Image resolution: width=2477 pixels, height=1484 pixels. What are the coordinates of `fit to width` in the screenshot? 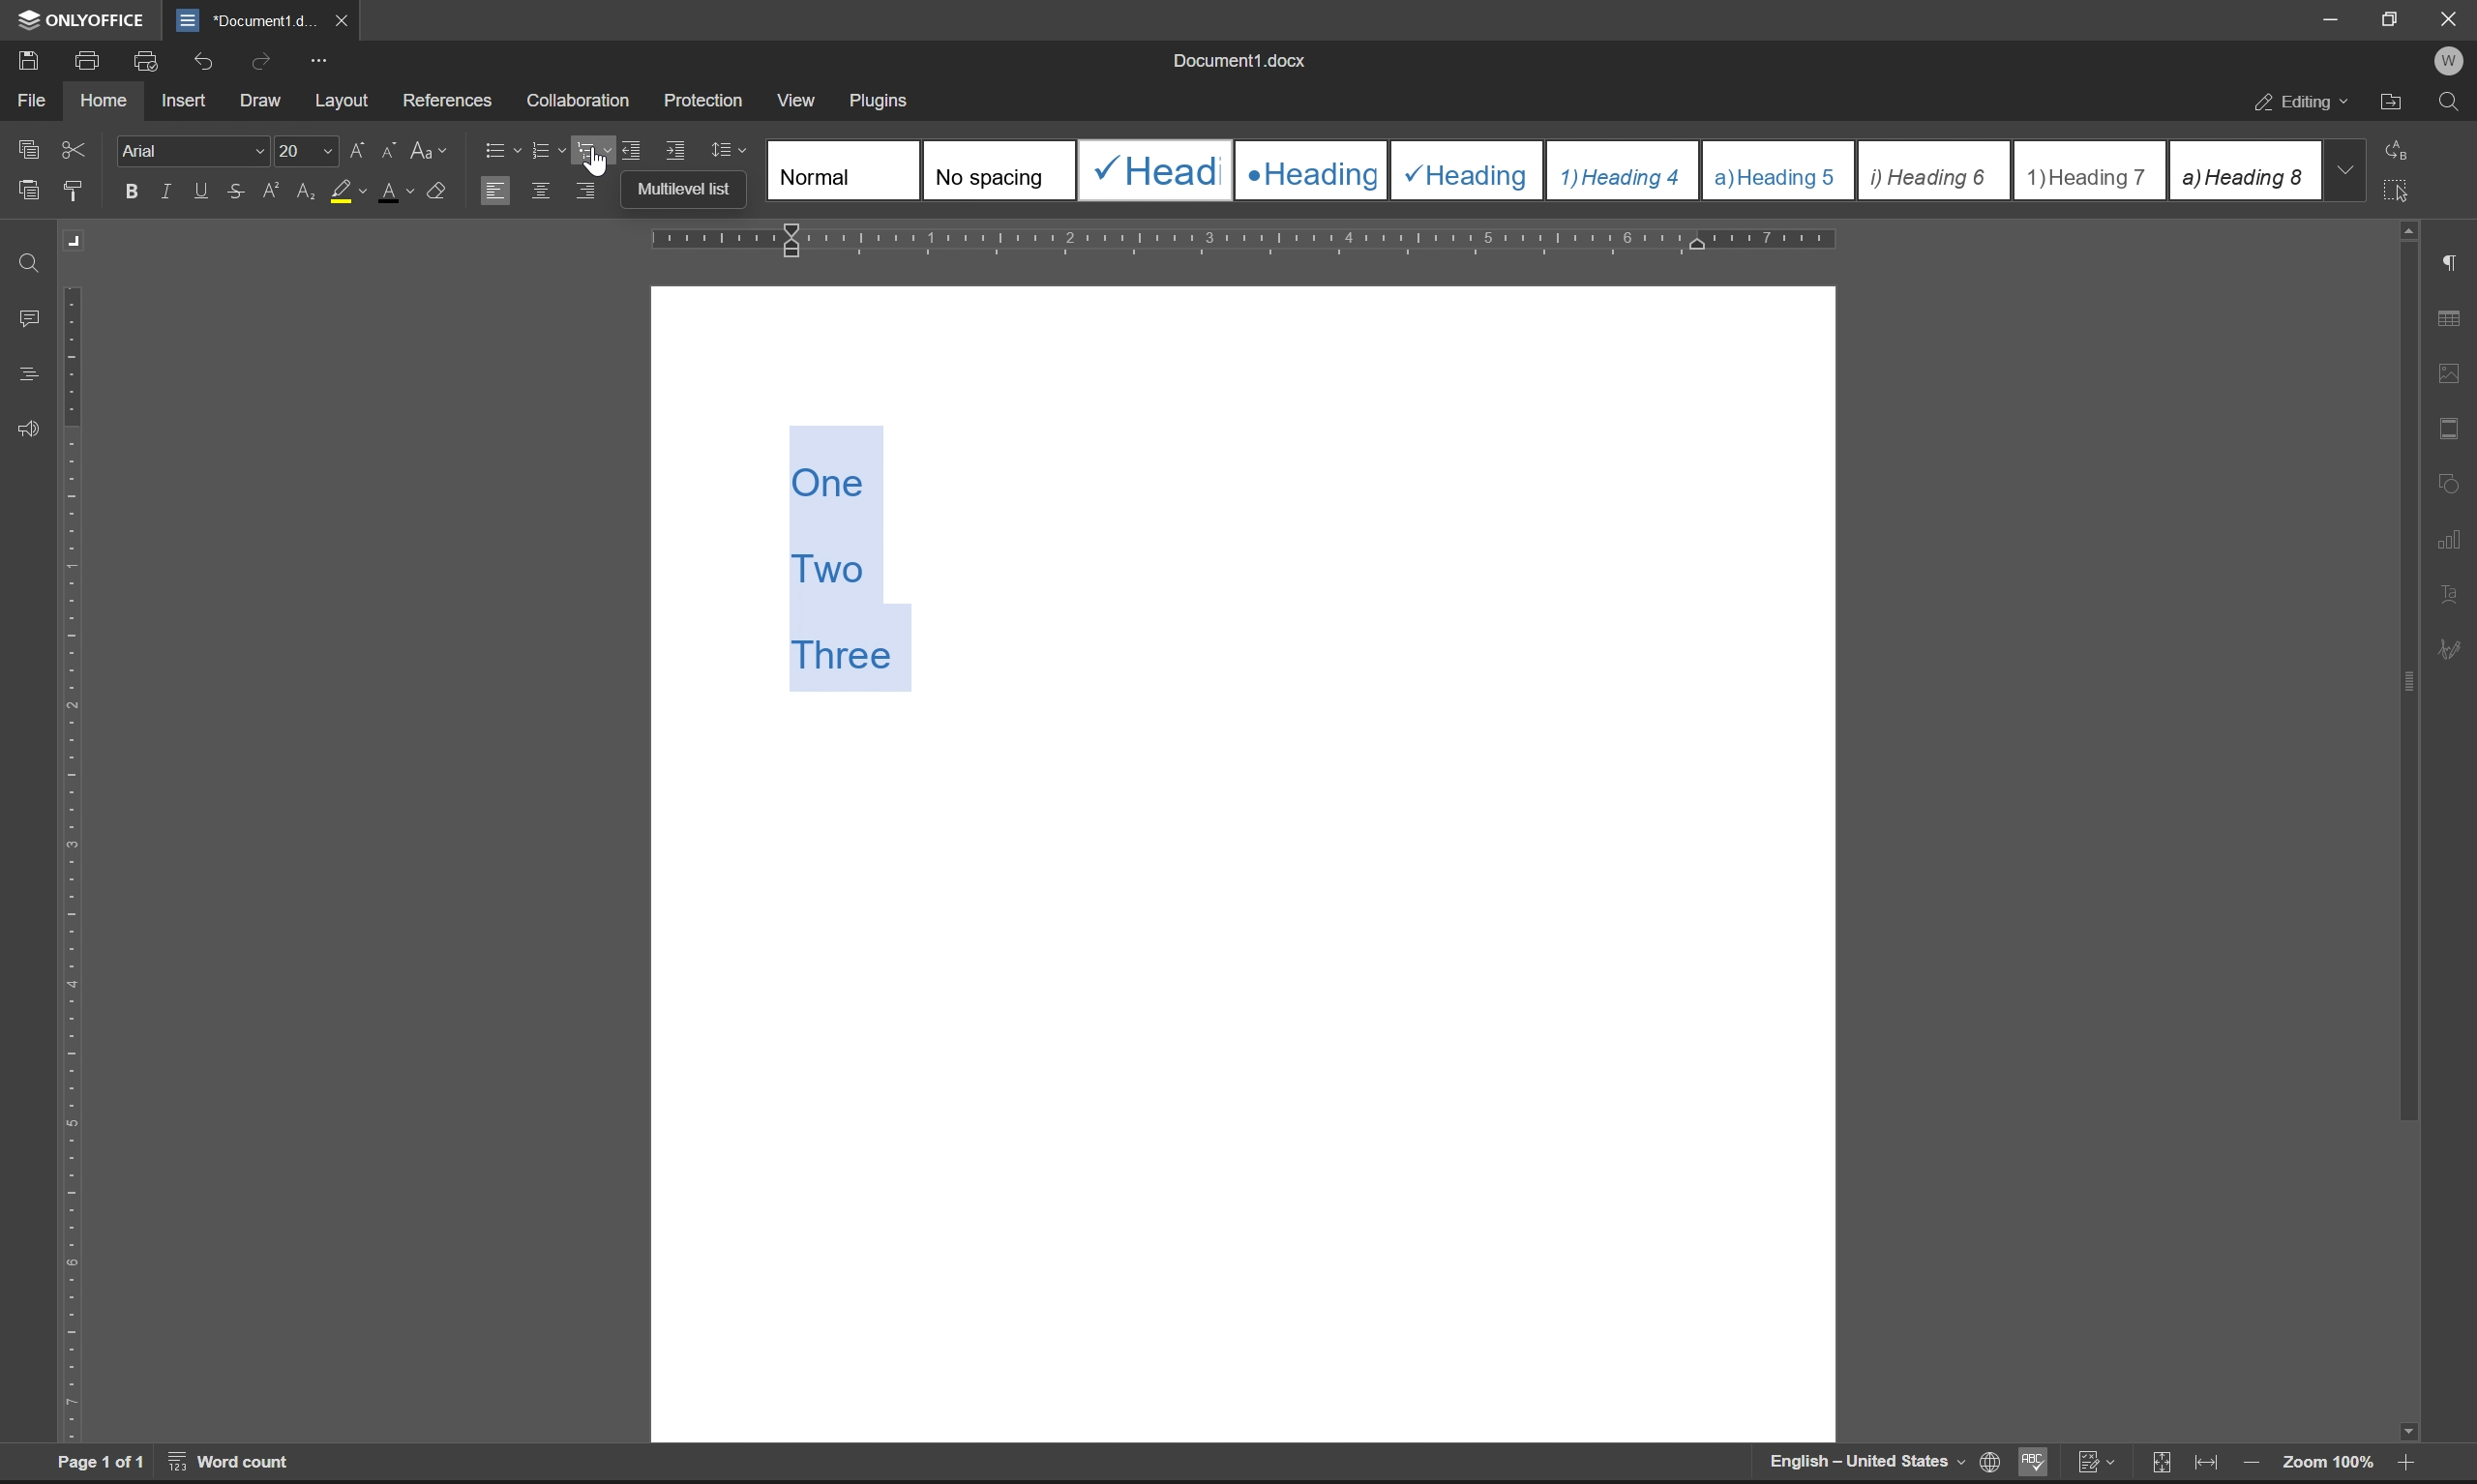 It's located at (2206, 1463).